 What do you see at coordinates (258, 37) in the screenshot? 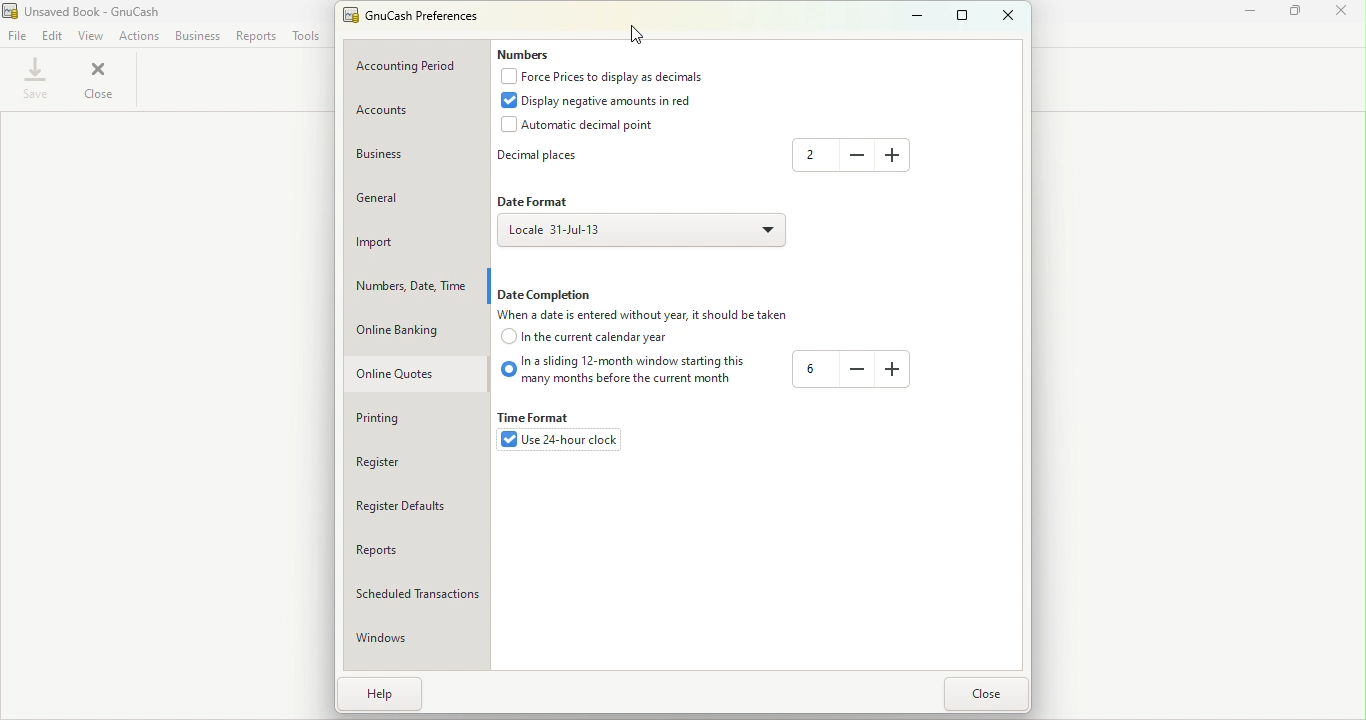
I see `Reports` at bounding box center [258, 37].